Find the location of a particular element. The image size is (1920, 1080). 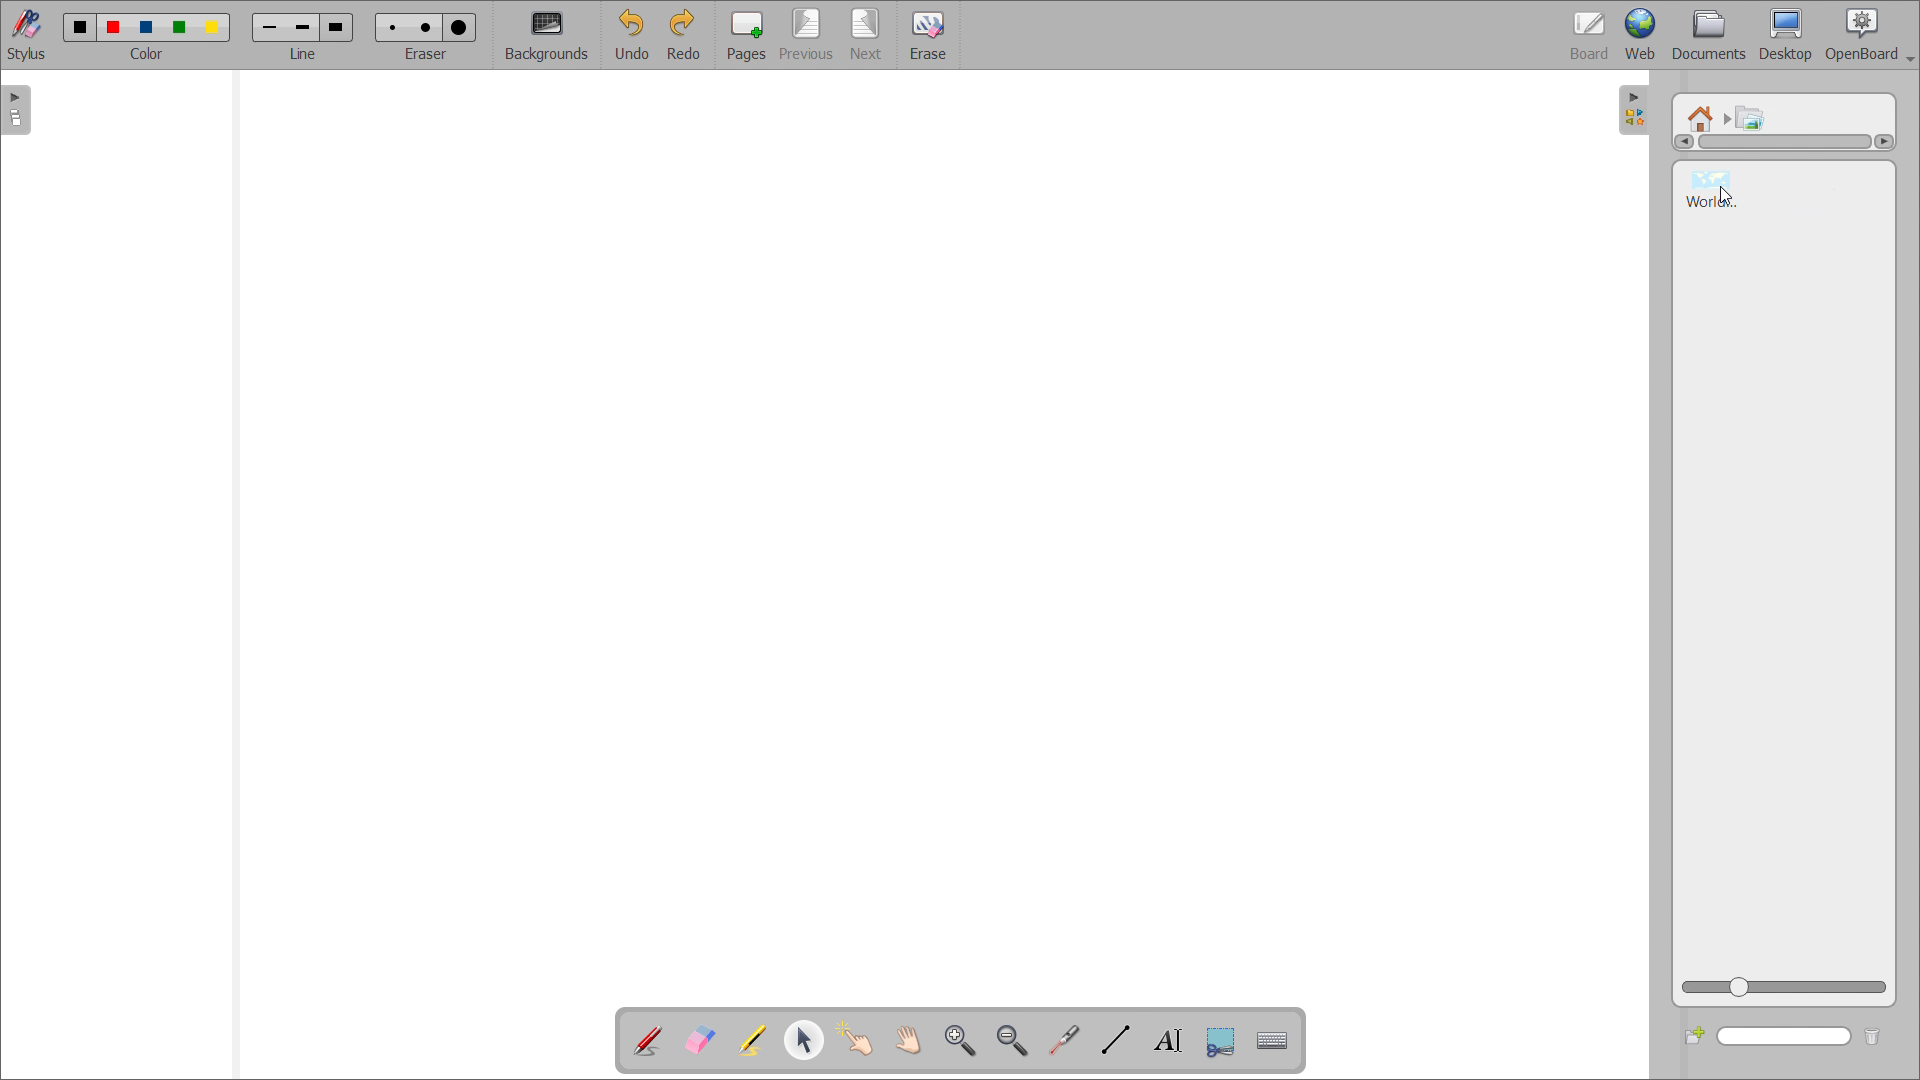

zoom out is located at coordinates (1012, 1041).